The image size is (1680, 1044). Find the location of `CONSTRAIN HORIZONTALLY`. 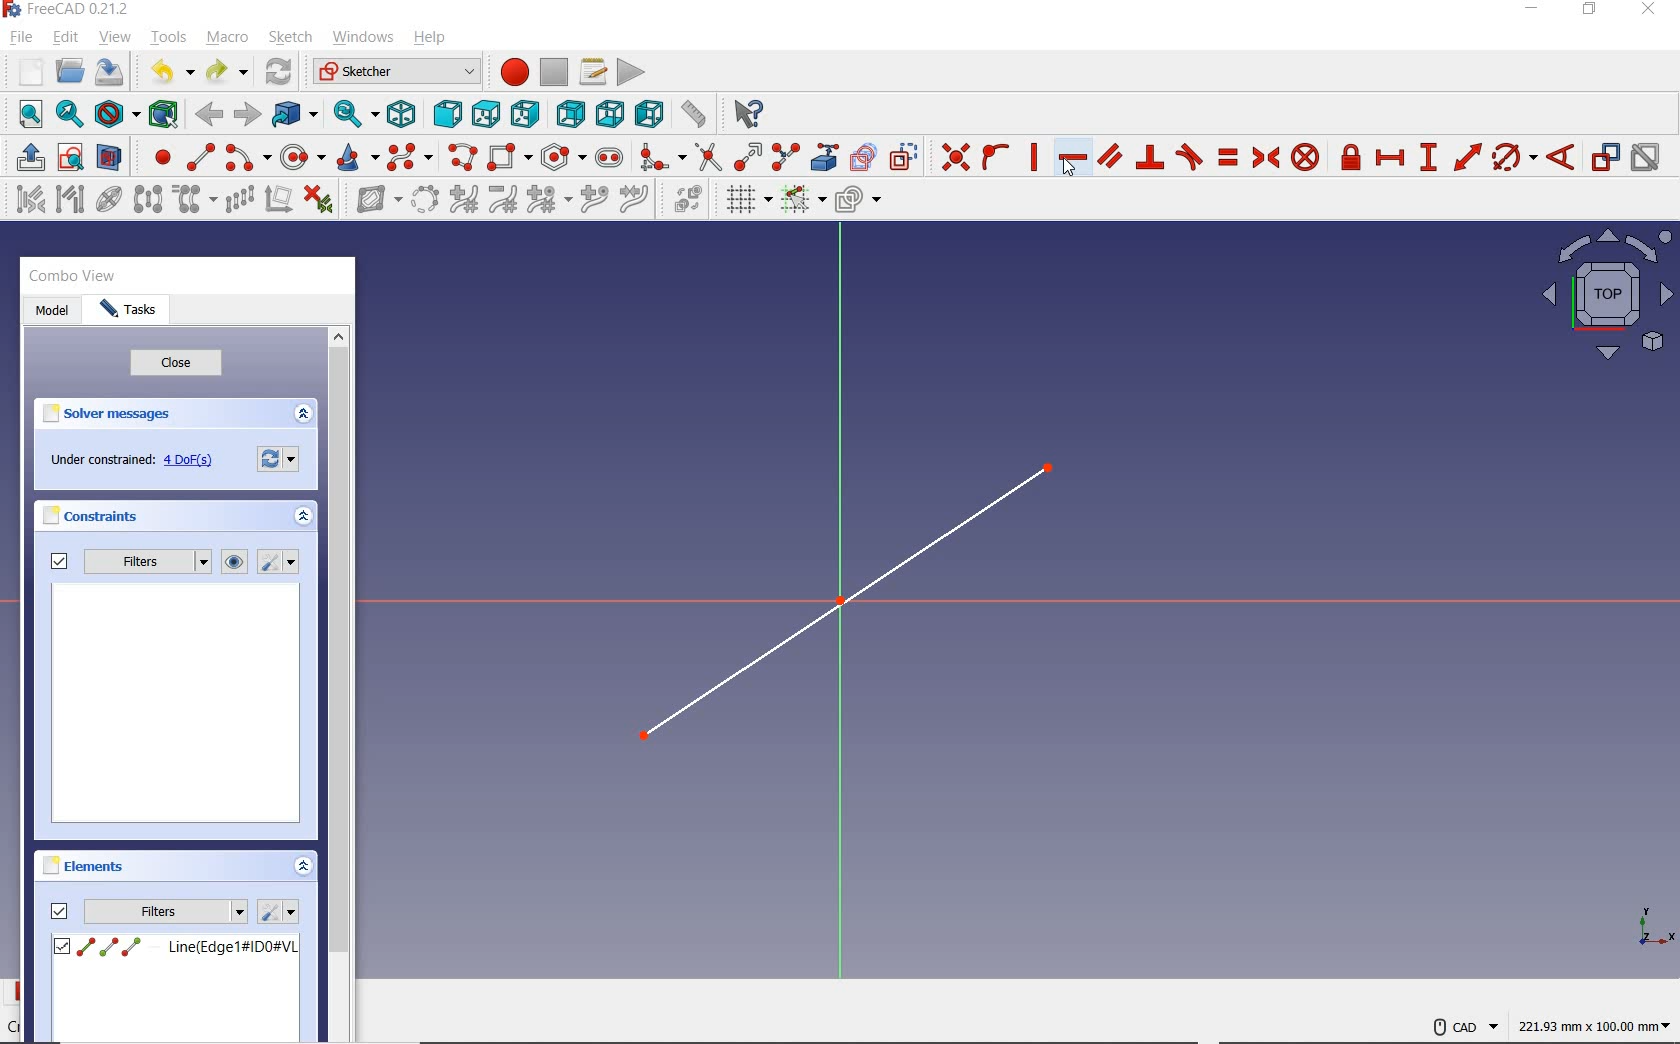

CONSTRAIN HORIZONTALLY is located at coordinates (1072, 158).